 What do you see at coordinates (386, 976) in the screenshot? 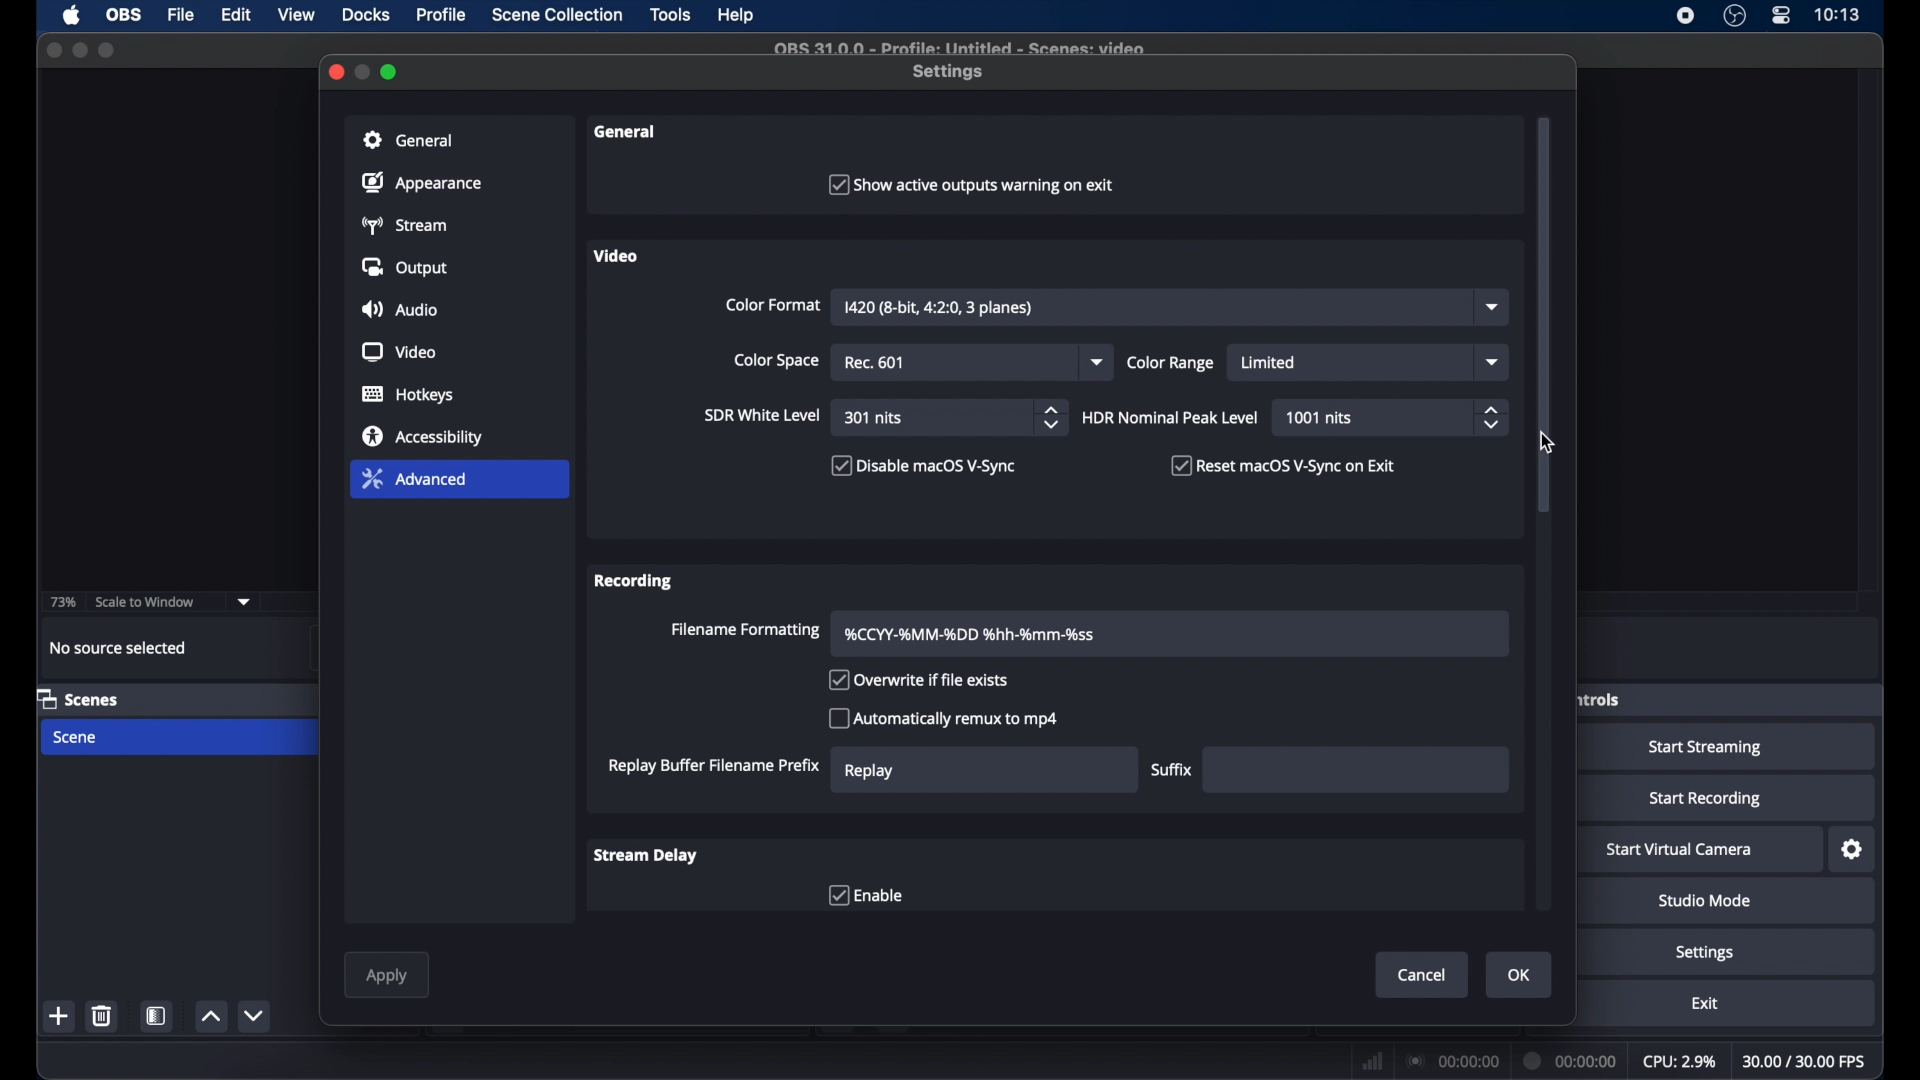
I see `apply ` at bounding box center [386, 976].